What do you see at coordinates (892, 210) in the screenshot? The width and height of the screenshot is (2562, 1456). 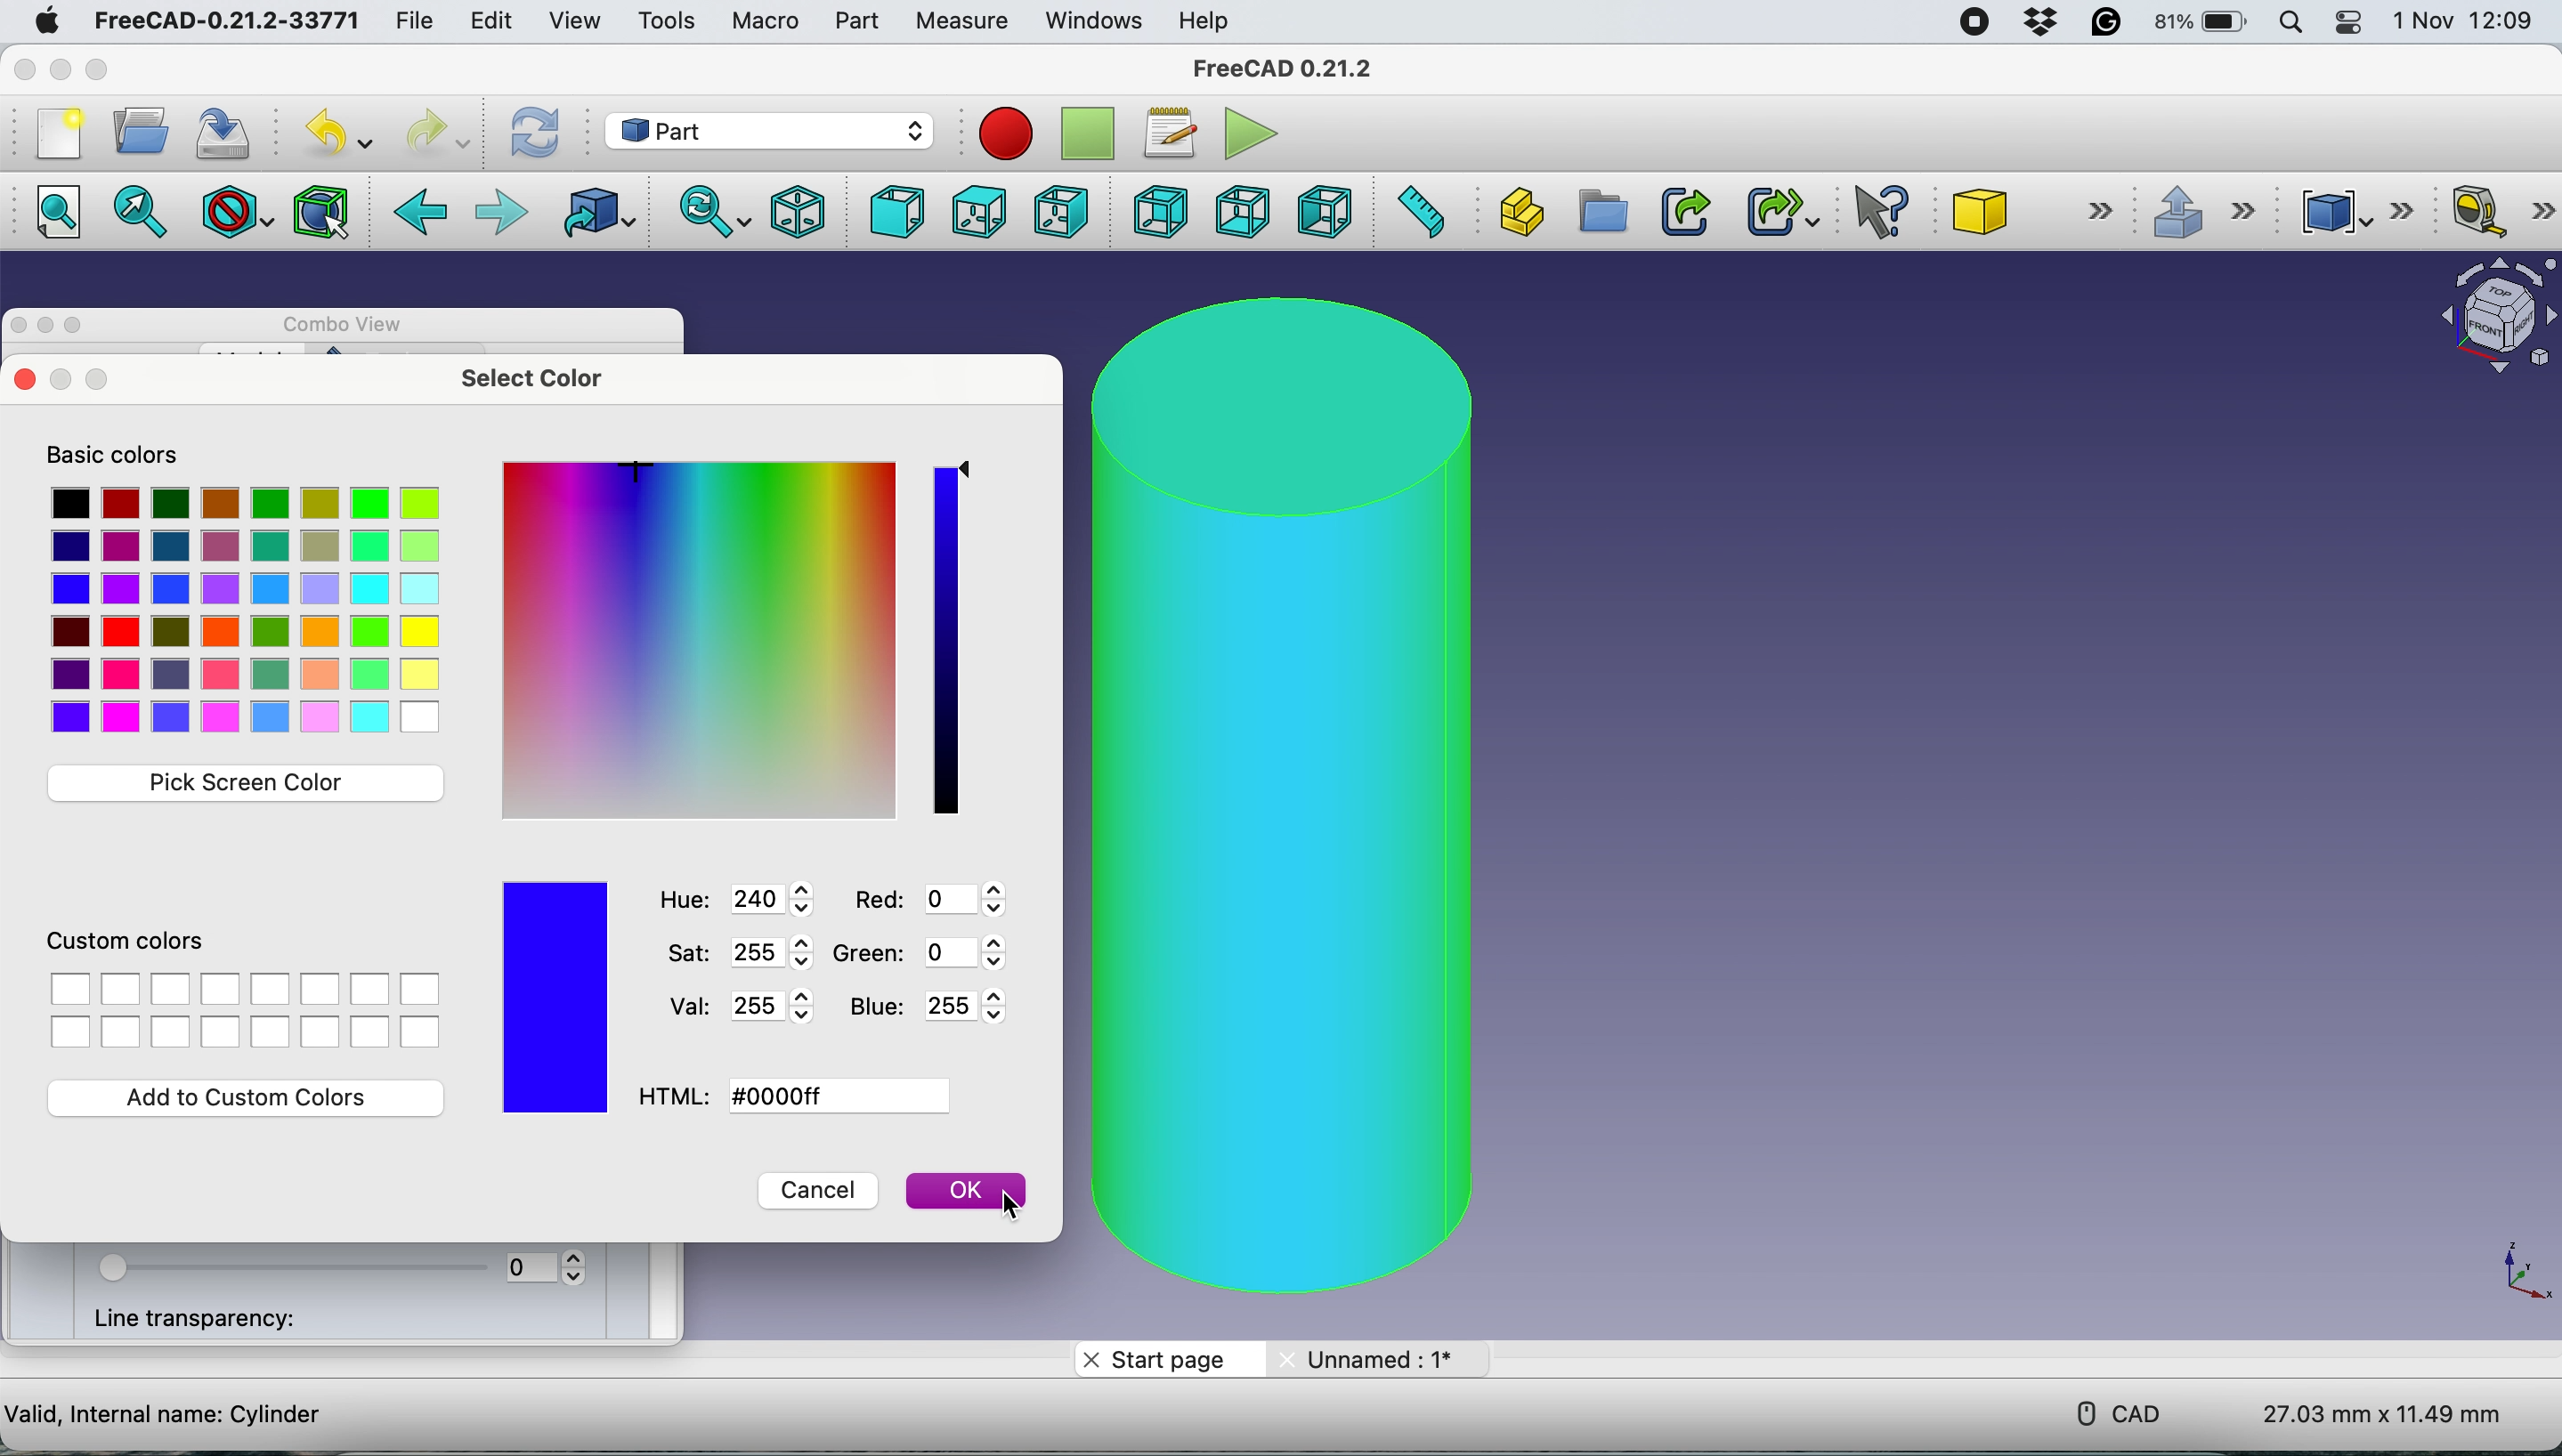 I see `front` at bounding box center [892, 210].